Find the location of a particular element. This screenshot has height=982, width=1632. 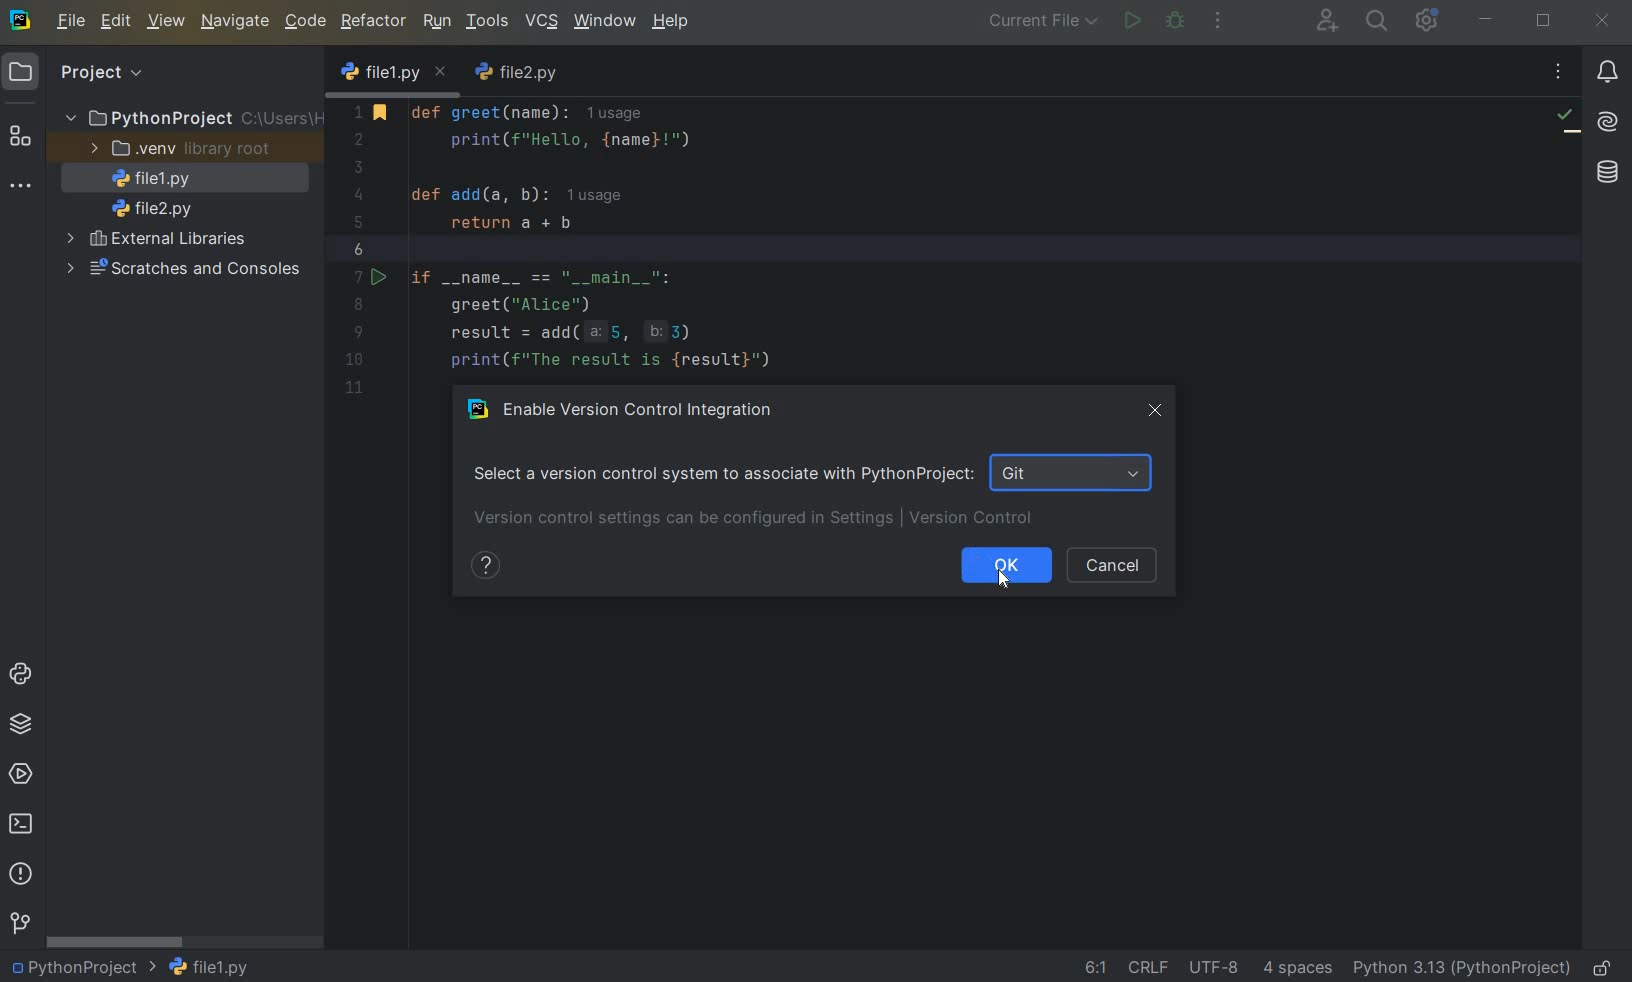

file name 1 is located at coordinates (209, 966).